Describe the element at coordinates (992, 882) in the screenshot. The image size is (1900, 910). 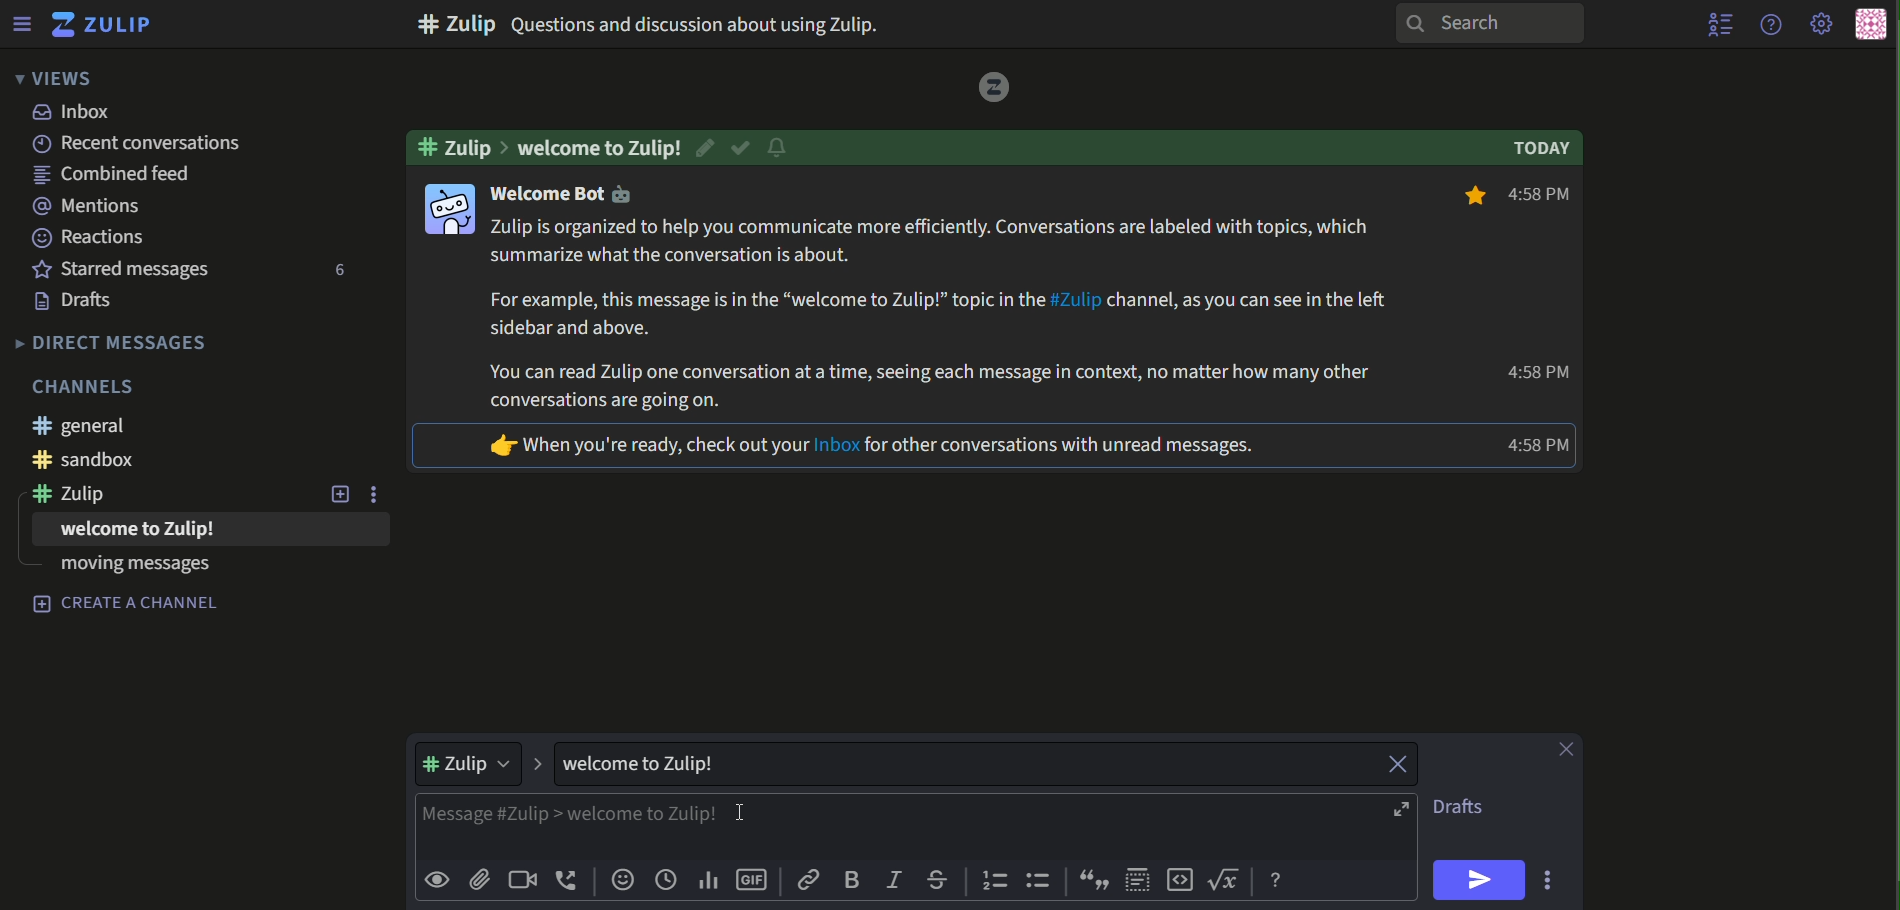
I see `number formatting` at that location.